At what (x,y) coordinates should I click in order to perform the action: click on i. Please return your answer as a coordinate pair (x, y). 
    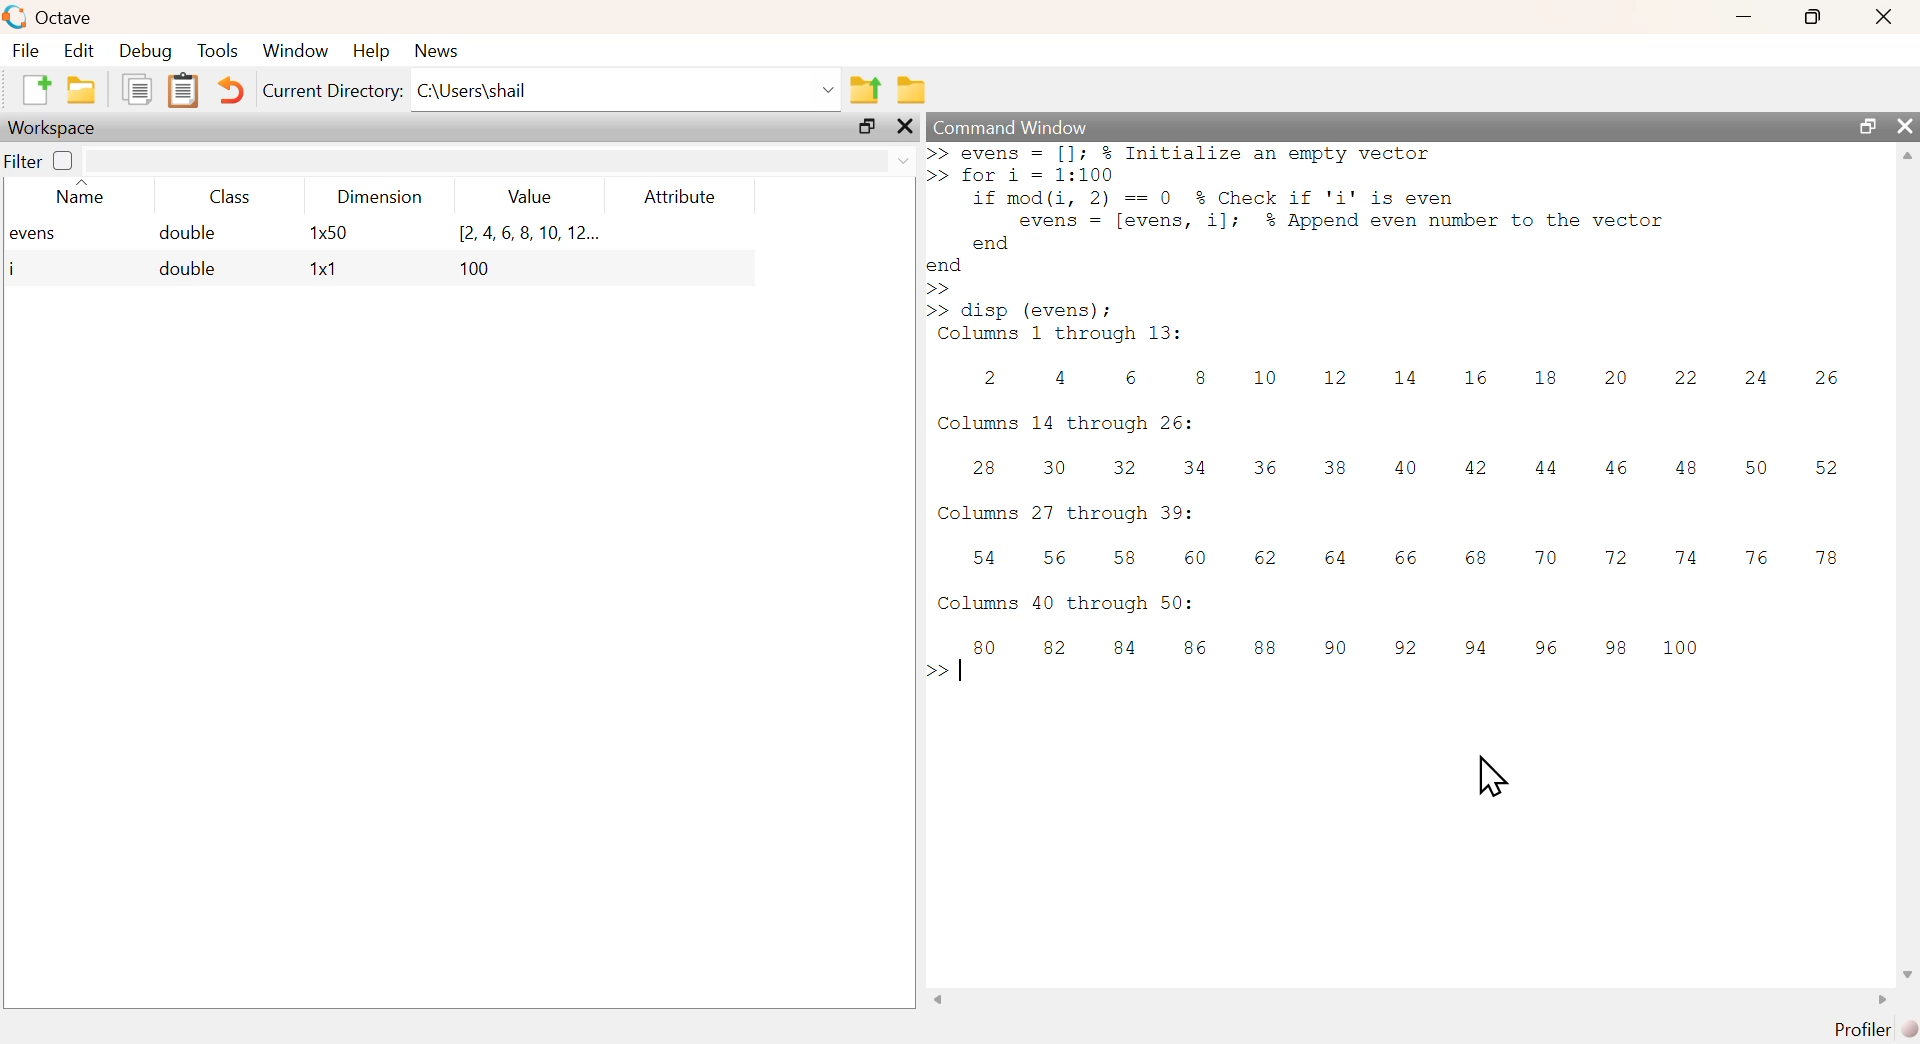
    Looking at the image, I should click on (15, 269).